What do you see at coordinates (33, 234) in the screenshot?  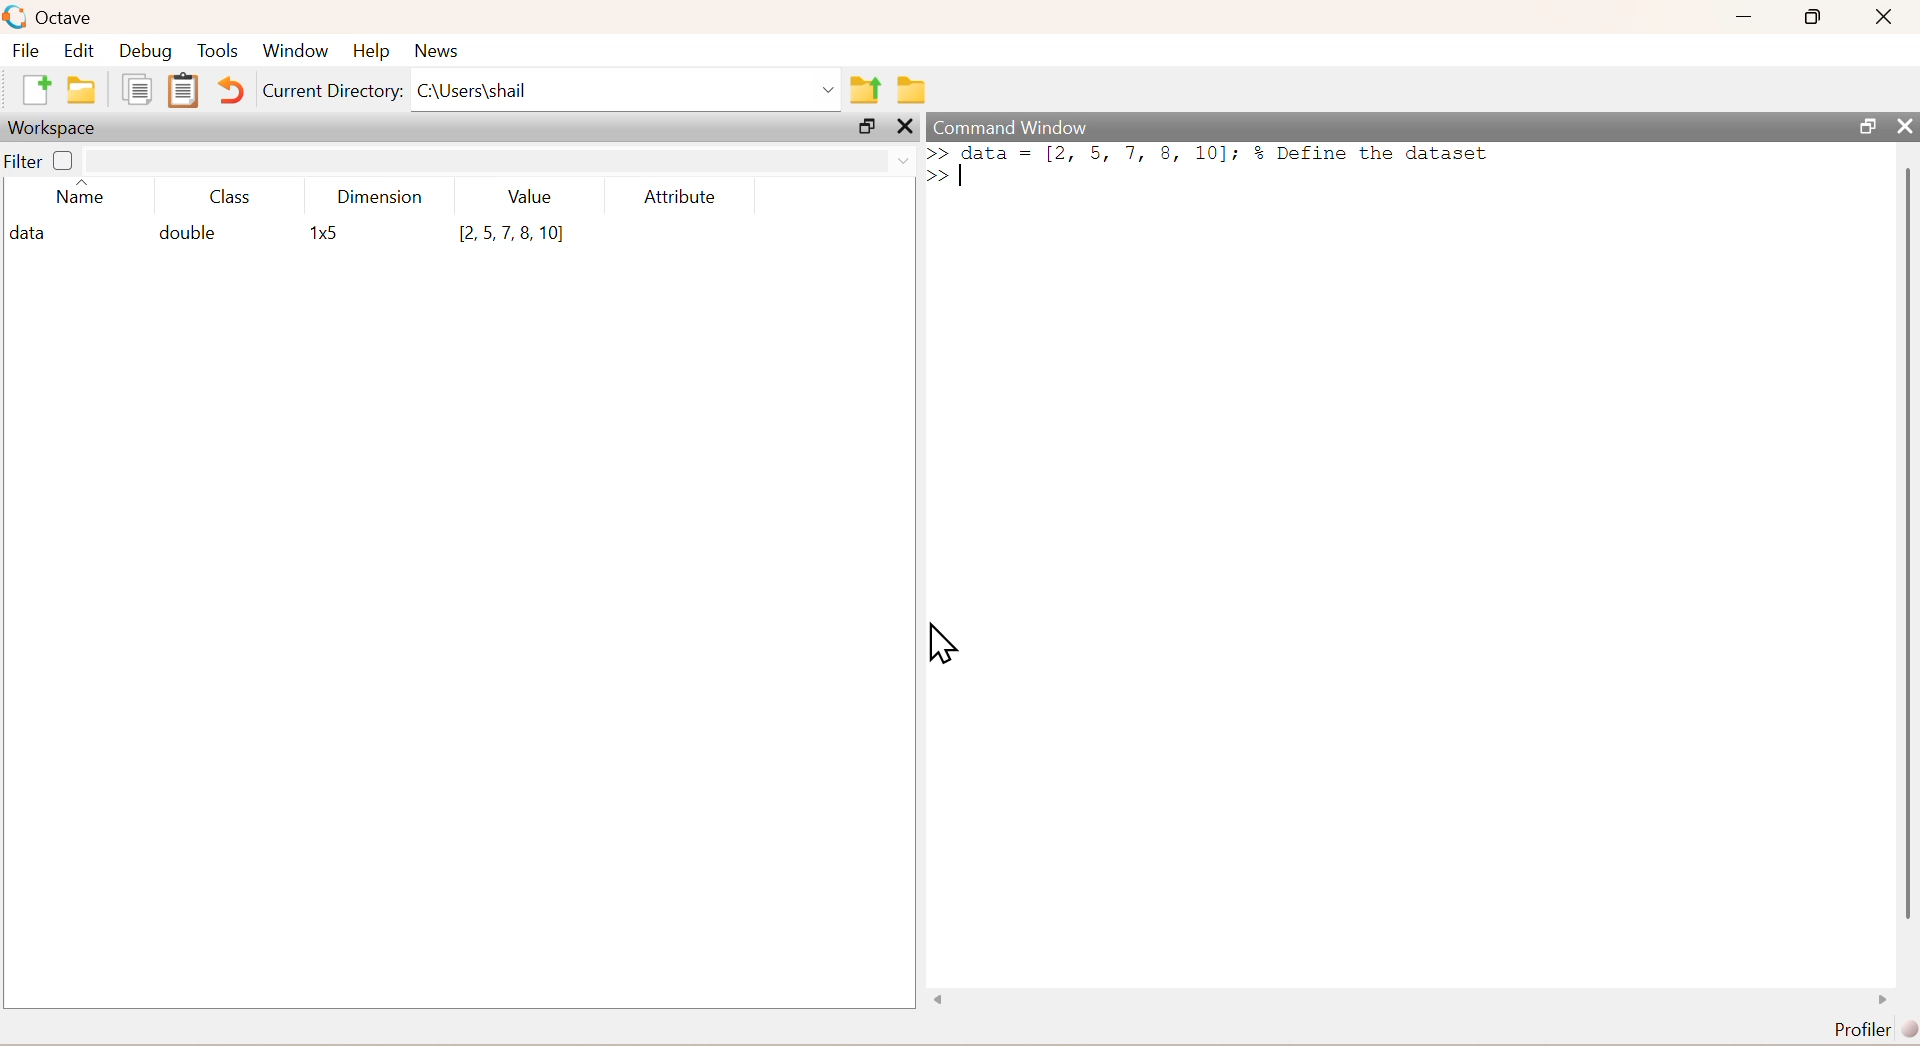 I see `data` at bounding box center [33, 234].